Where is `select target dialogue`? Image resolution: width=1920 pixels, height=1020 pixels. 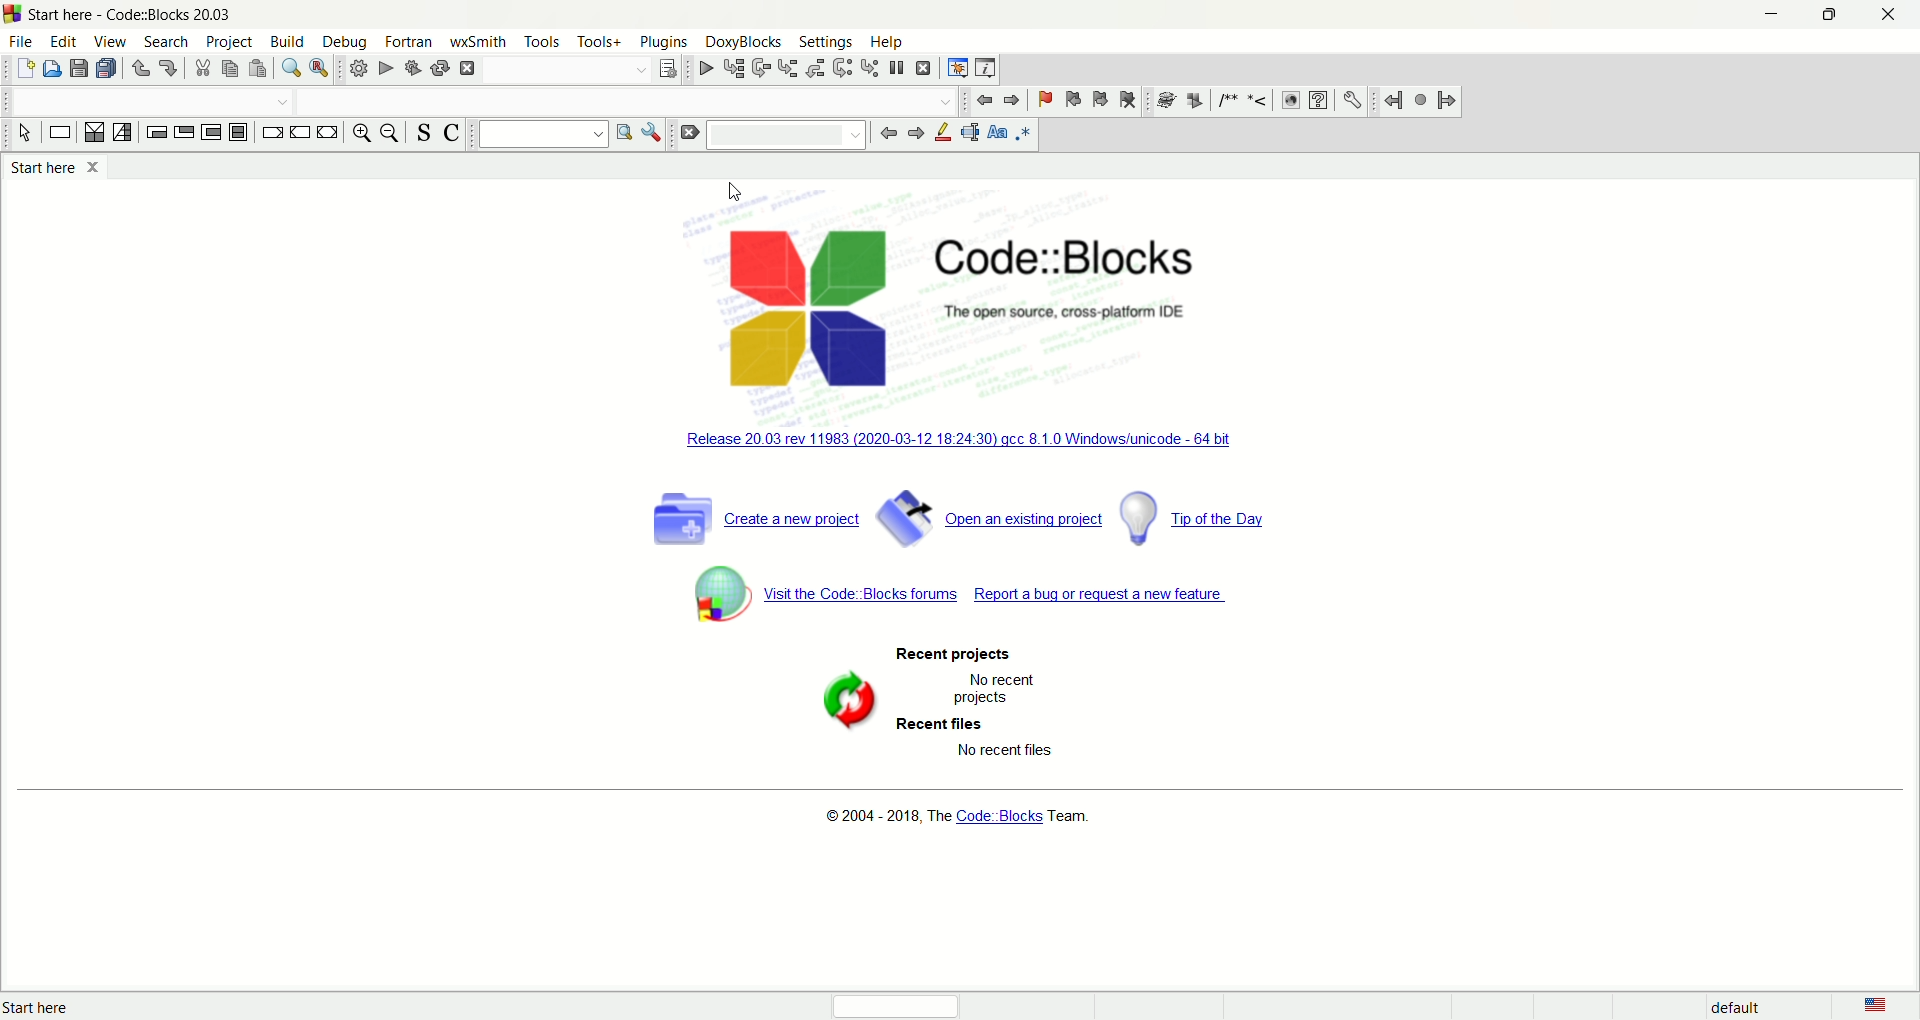 select target dialogue is located at coordinates (669, 68).